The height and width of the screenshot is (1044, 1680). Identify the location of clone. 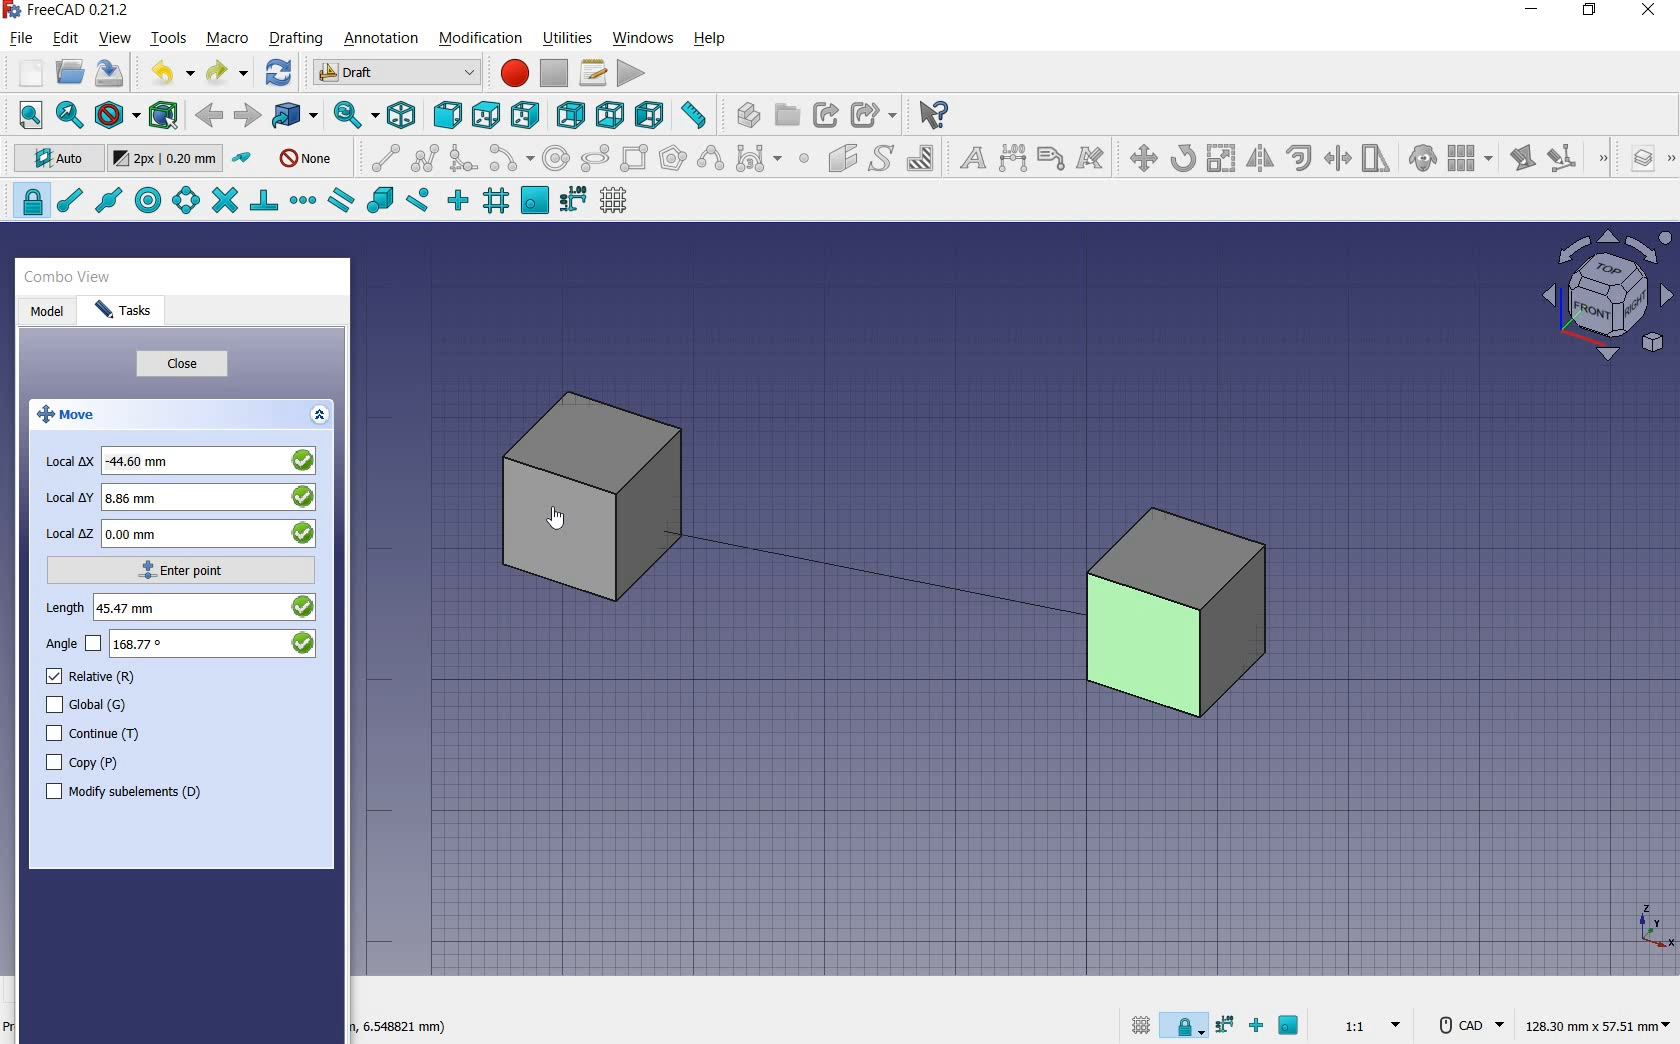
(1423, 159).